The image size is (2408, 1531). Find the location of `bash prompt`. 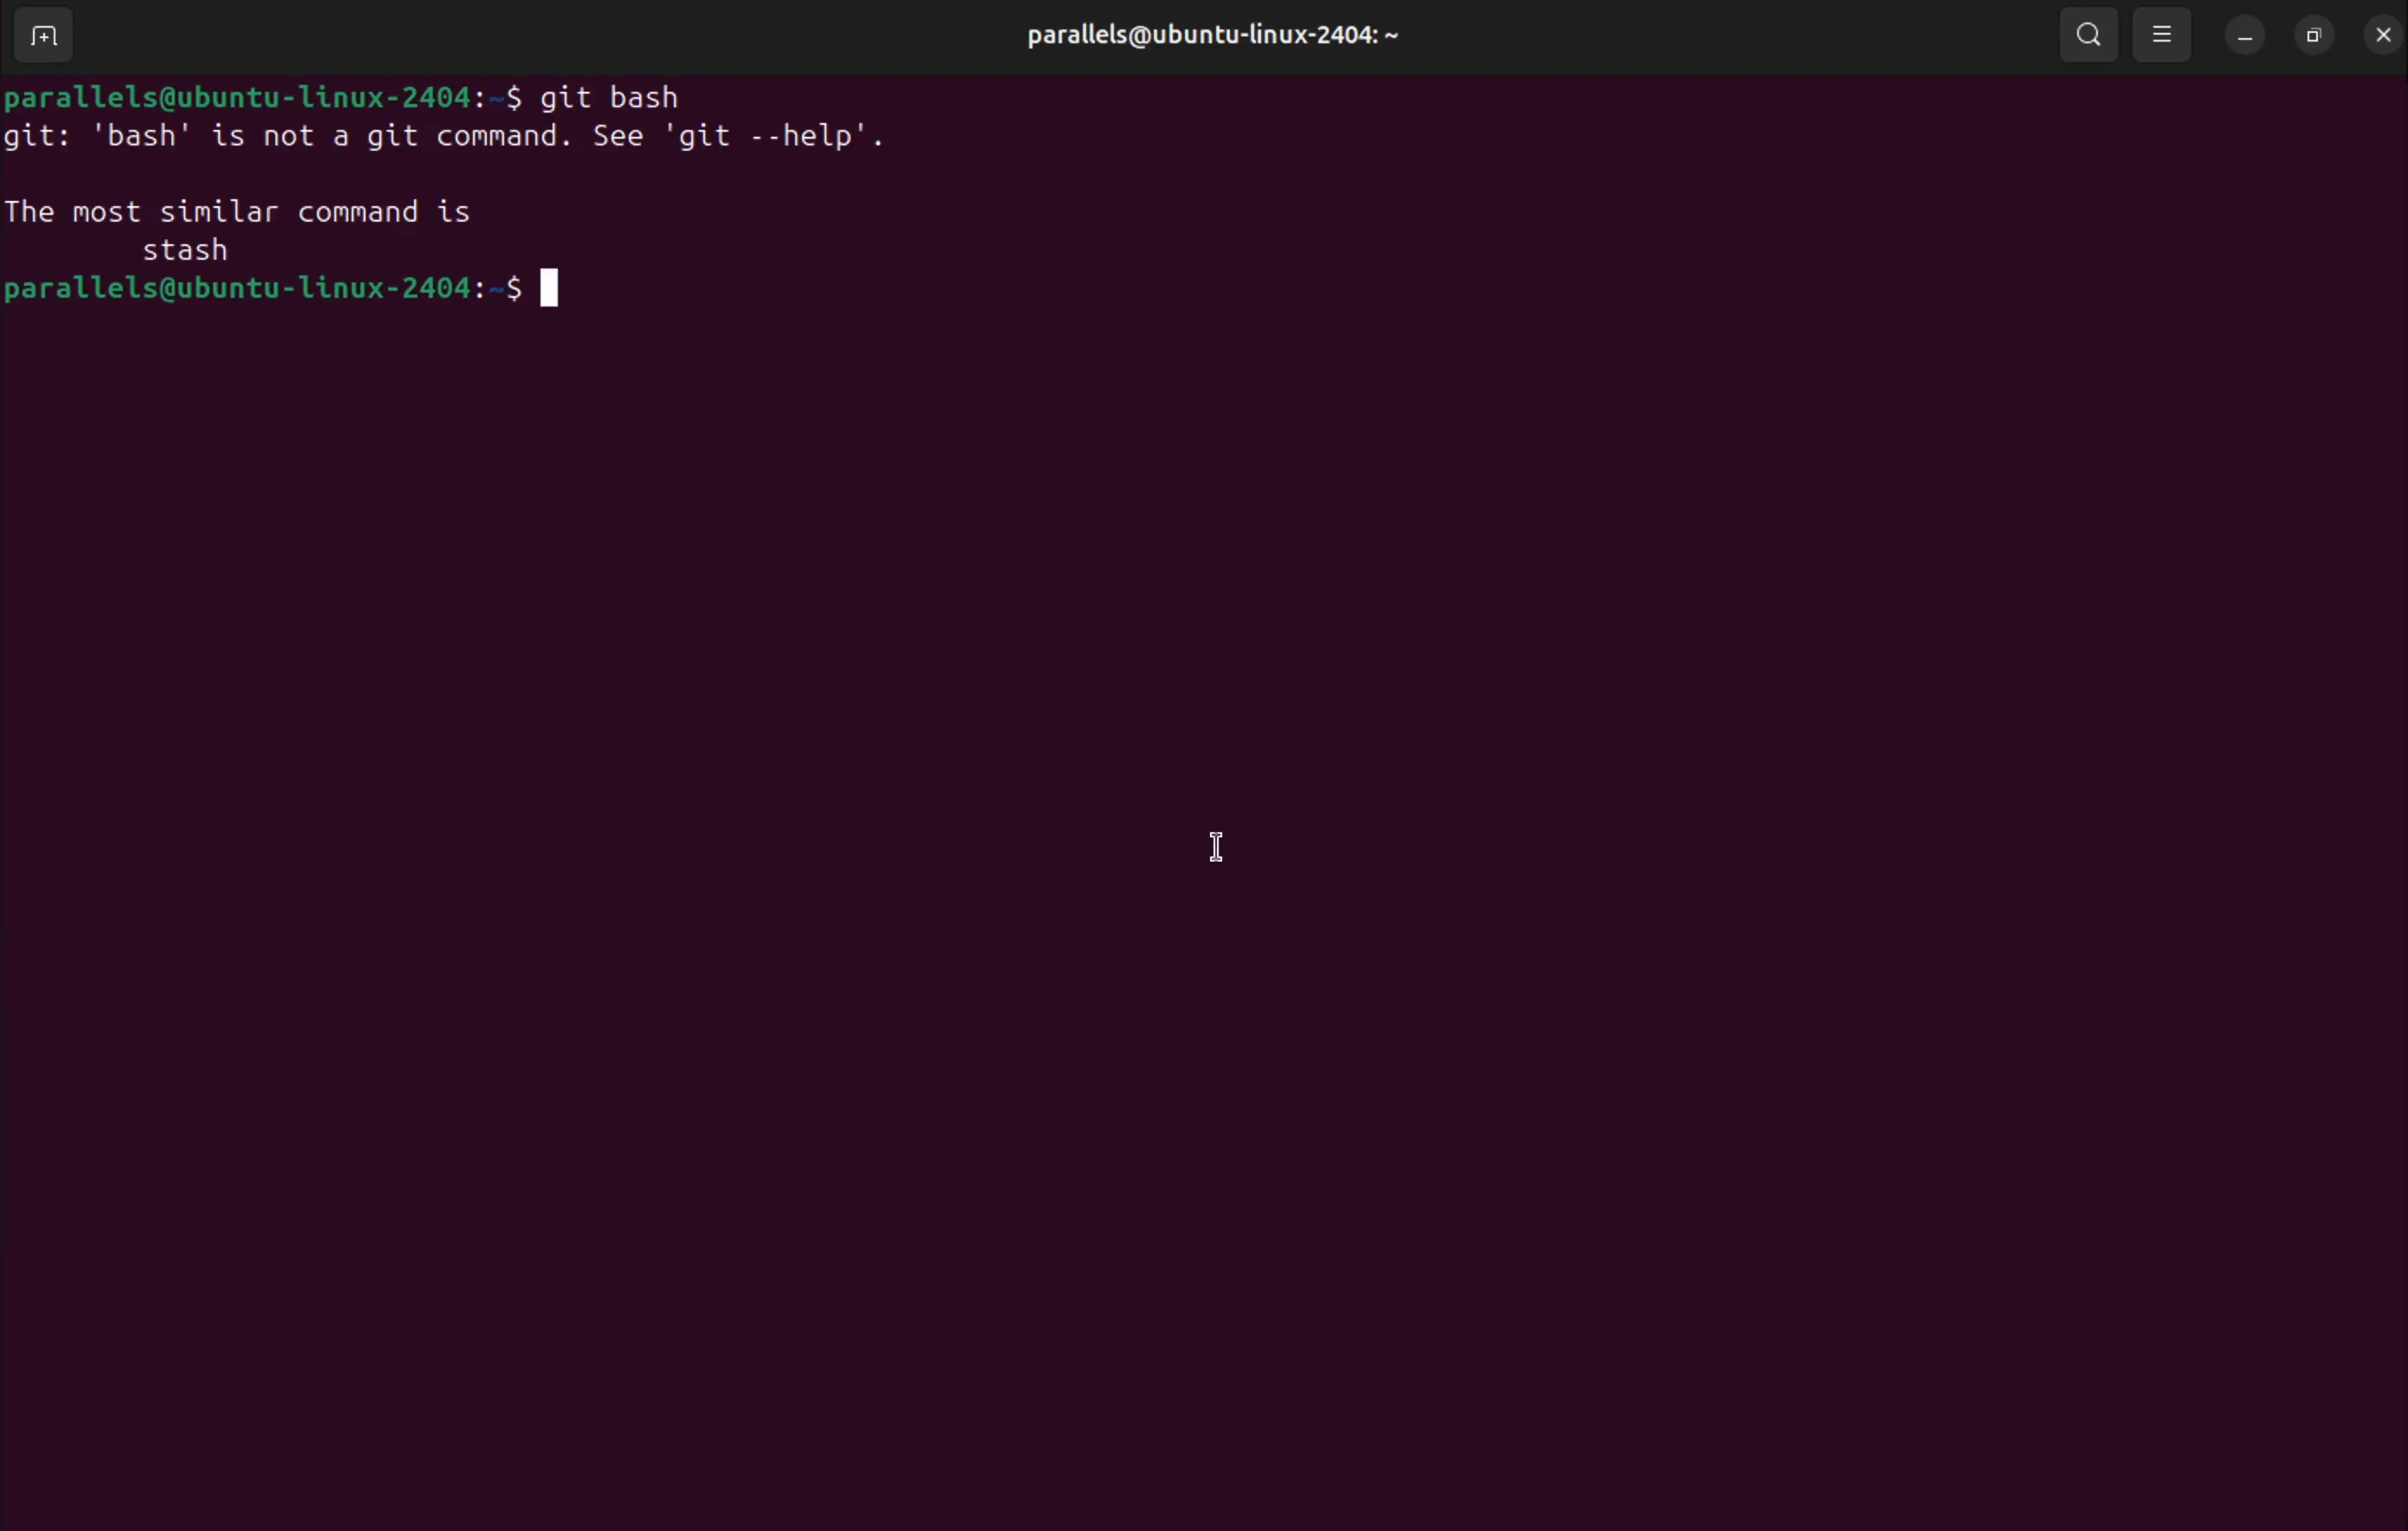

bash prompt is located at coordinates (244, 96).